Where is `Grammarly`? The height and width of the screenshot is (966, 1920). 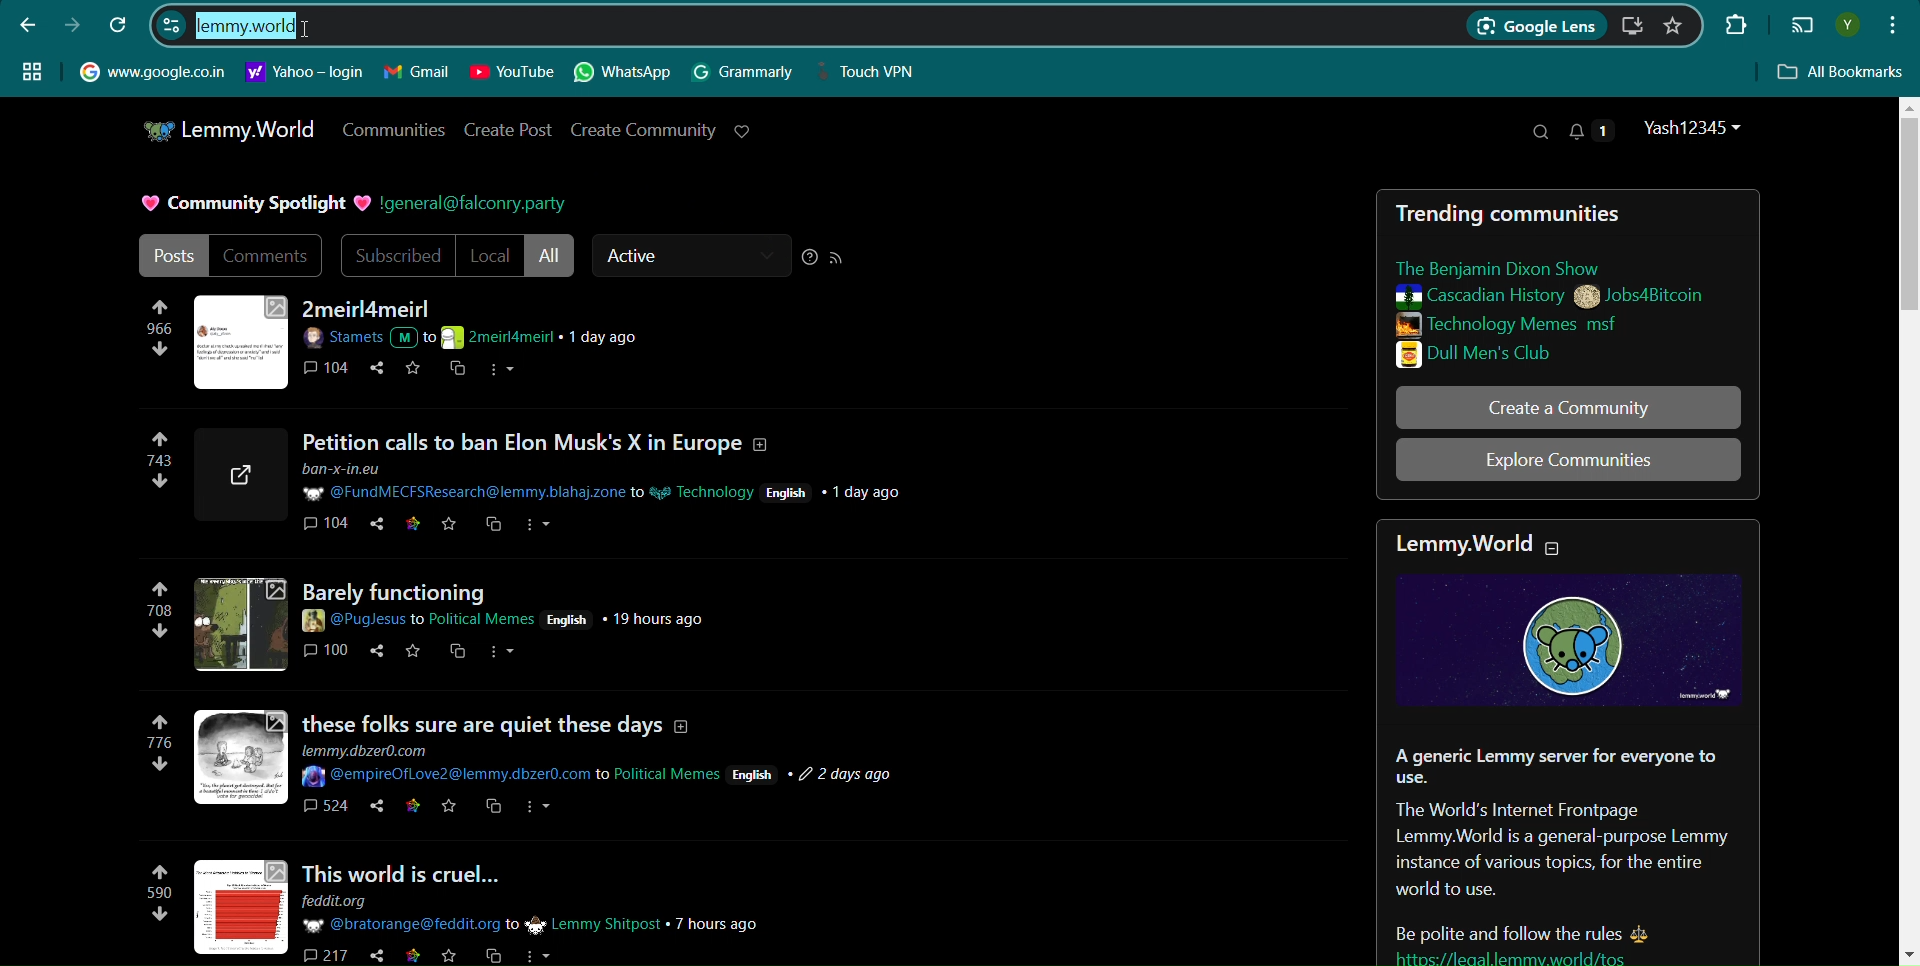
Grammarly is located at coordinates (744, 72).